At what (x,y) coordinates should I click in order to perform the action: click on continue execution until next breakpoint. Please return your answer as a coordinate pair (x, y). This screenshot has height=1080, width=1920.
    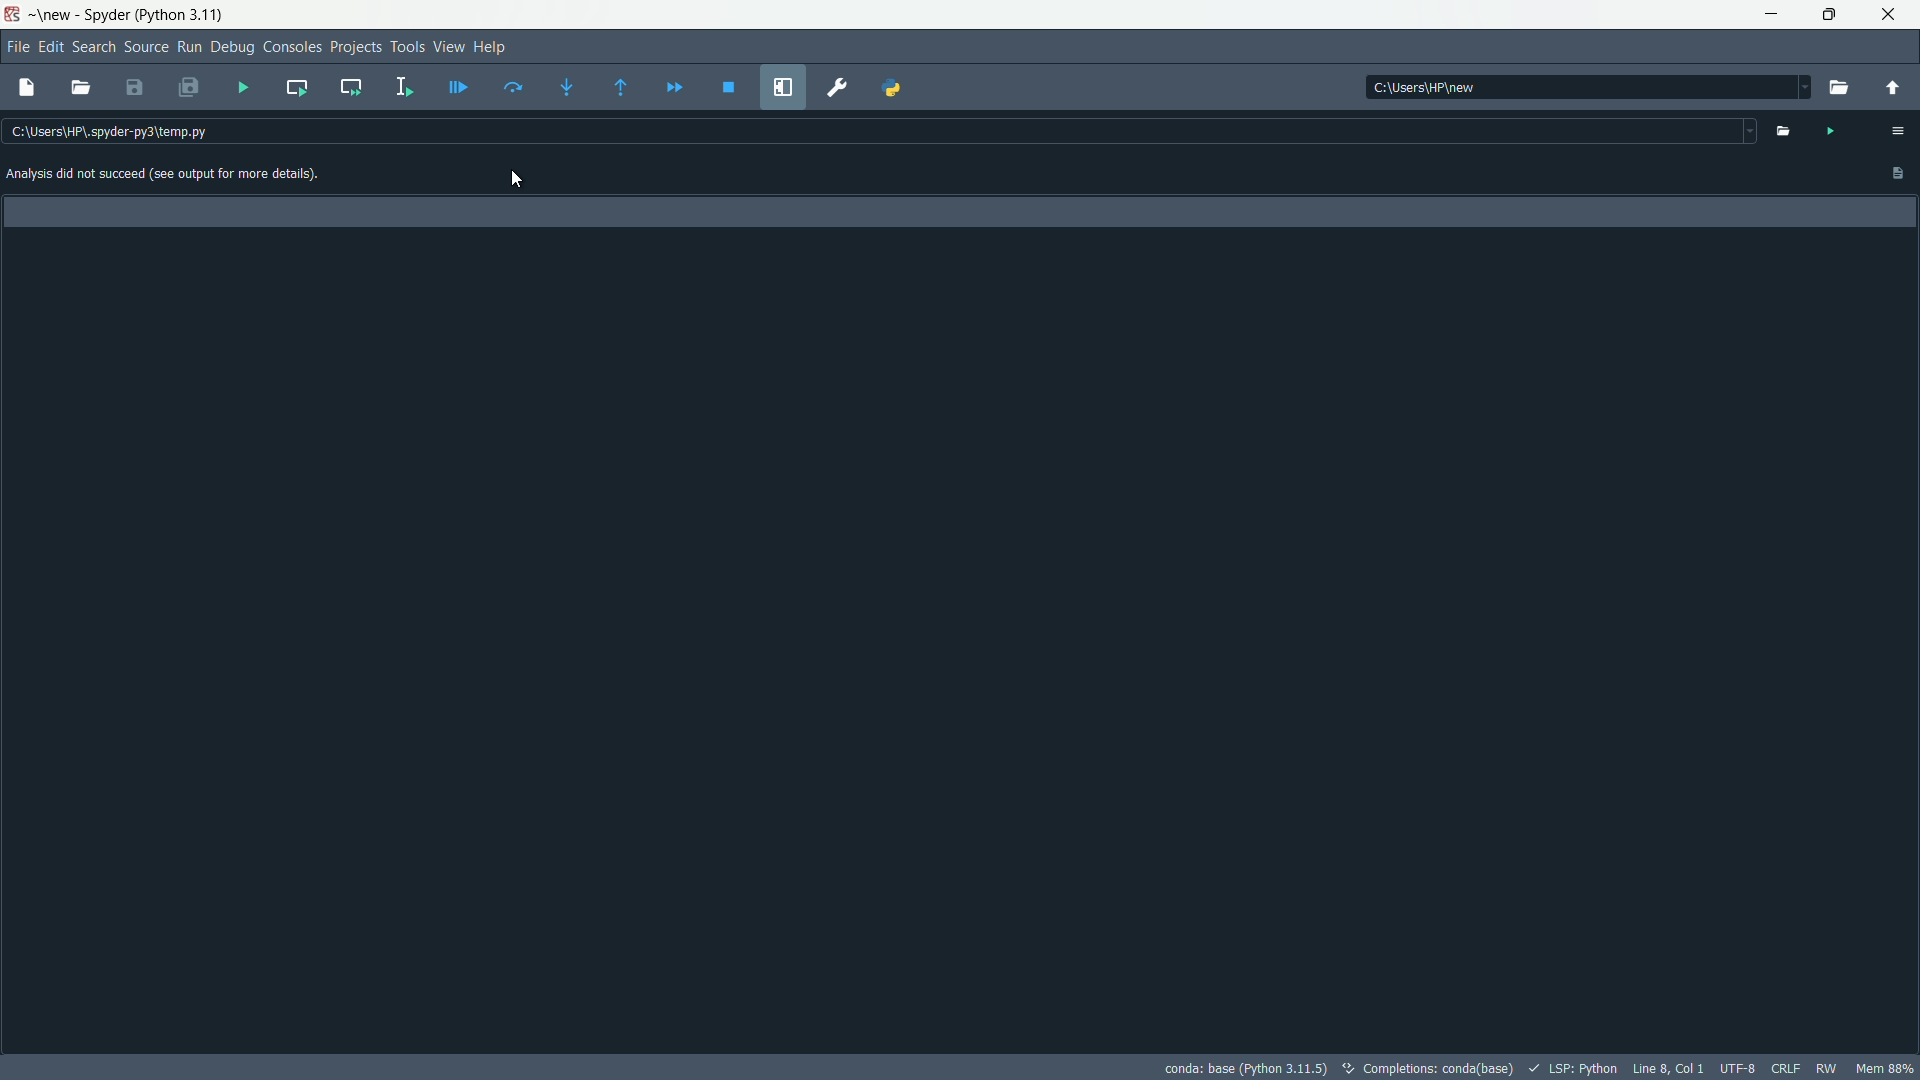
    Looking at the image, I should click on (674, 88).